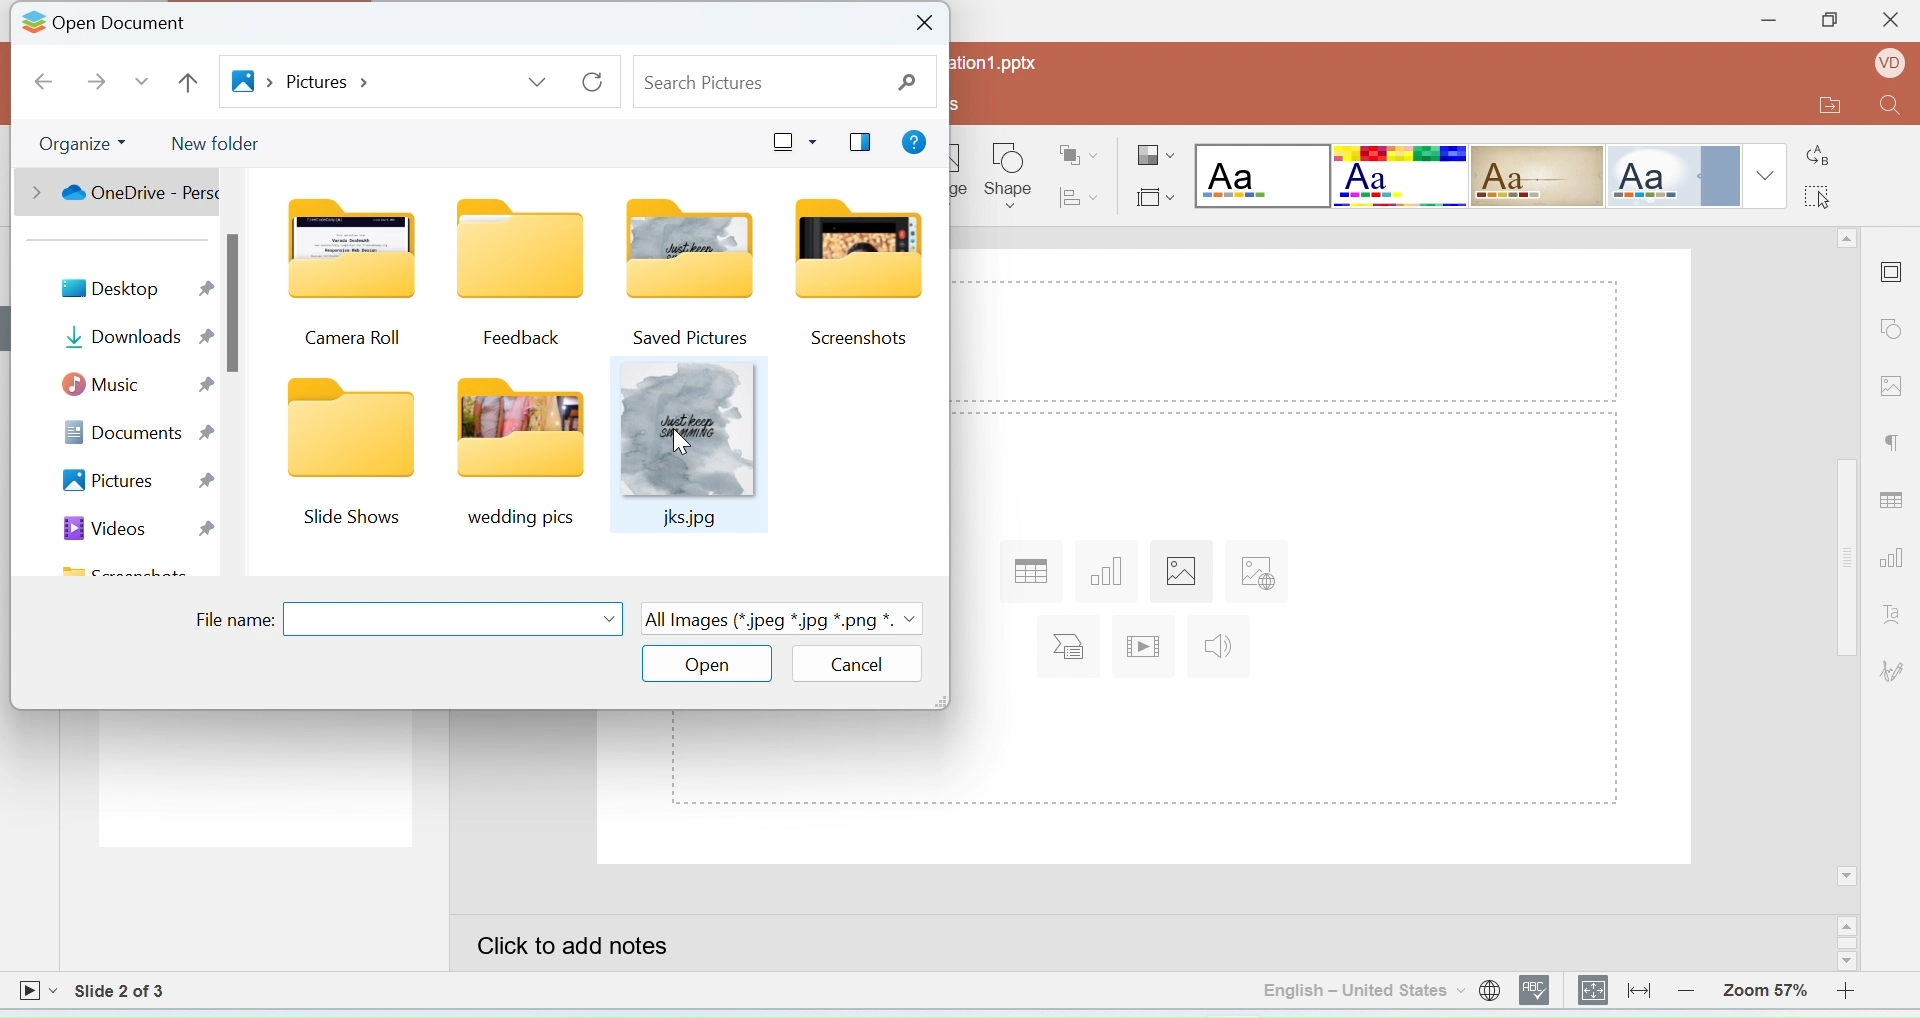  Describe the element at coordinates (122, 991) in the screenshot. I see `Slide 1 to 2` at that location.